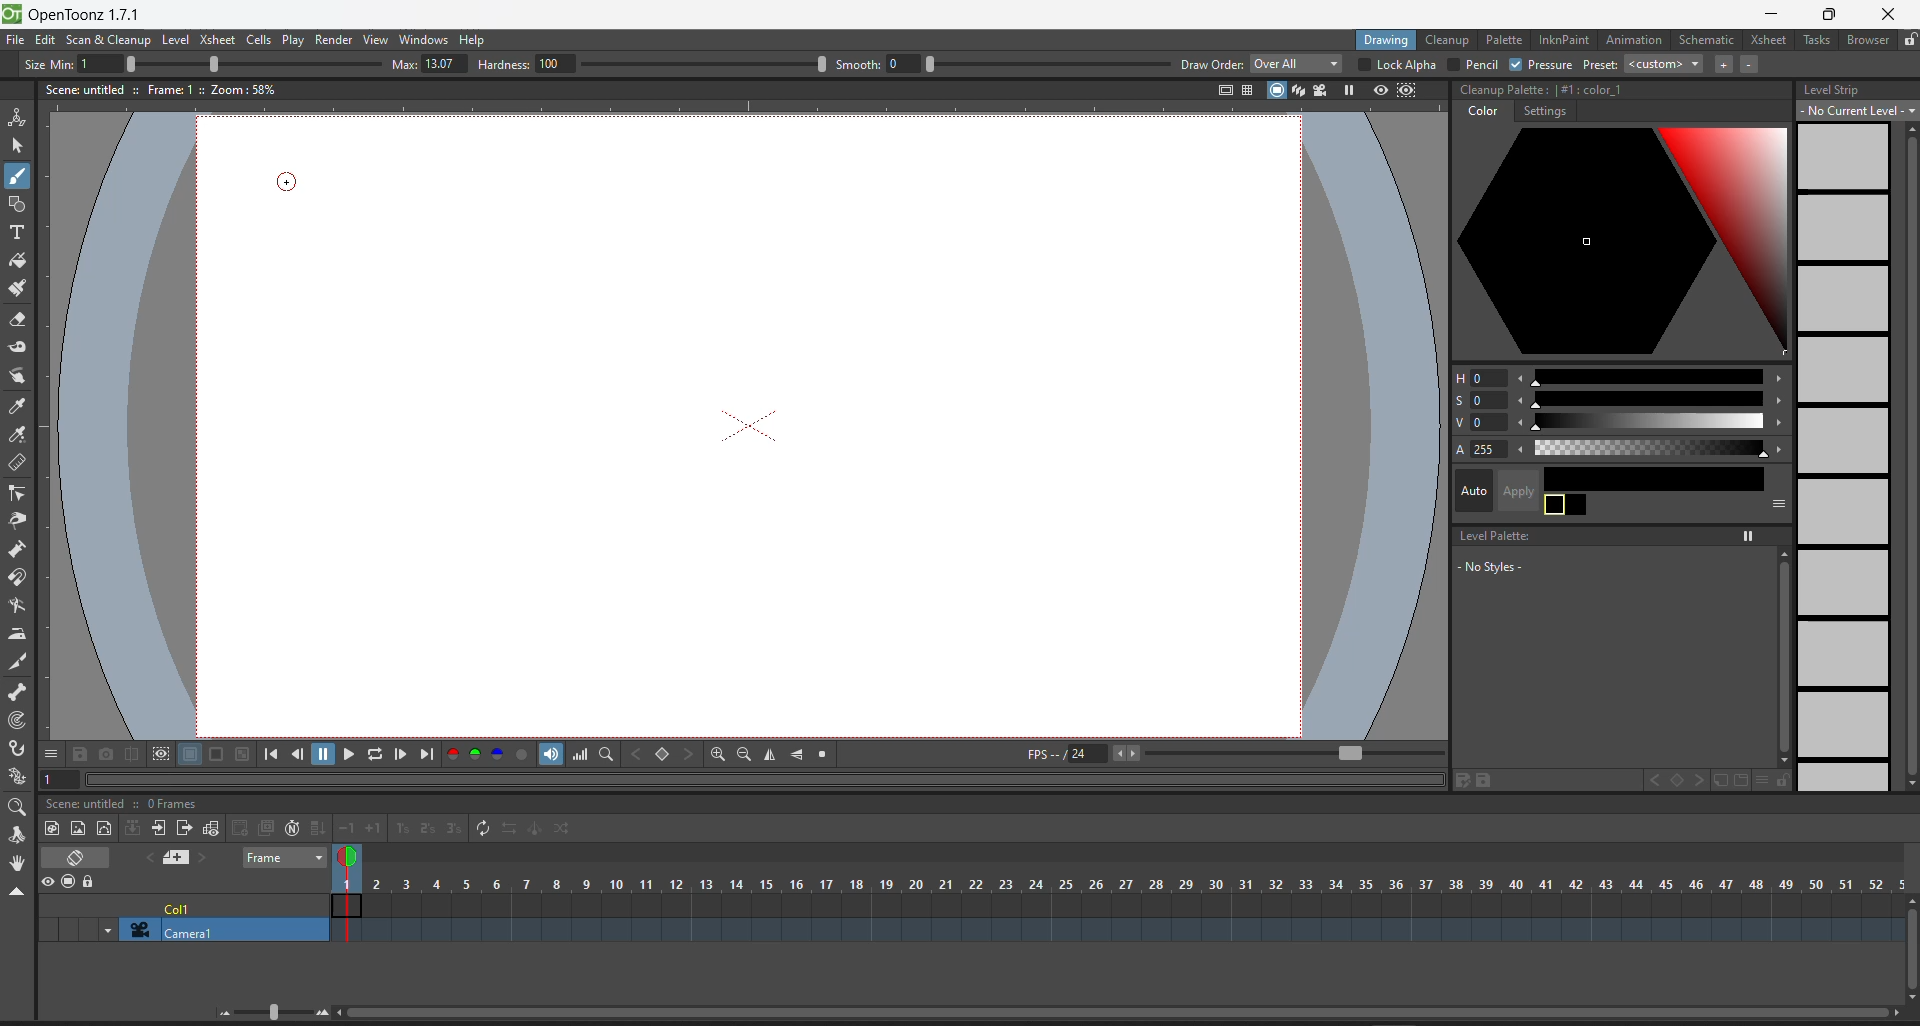  Describe the element at coordinates (476, 40) in the screenshot. I see `help` at that location.